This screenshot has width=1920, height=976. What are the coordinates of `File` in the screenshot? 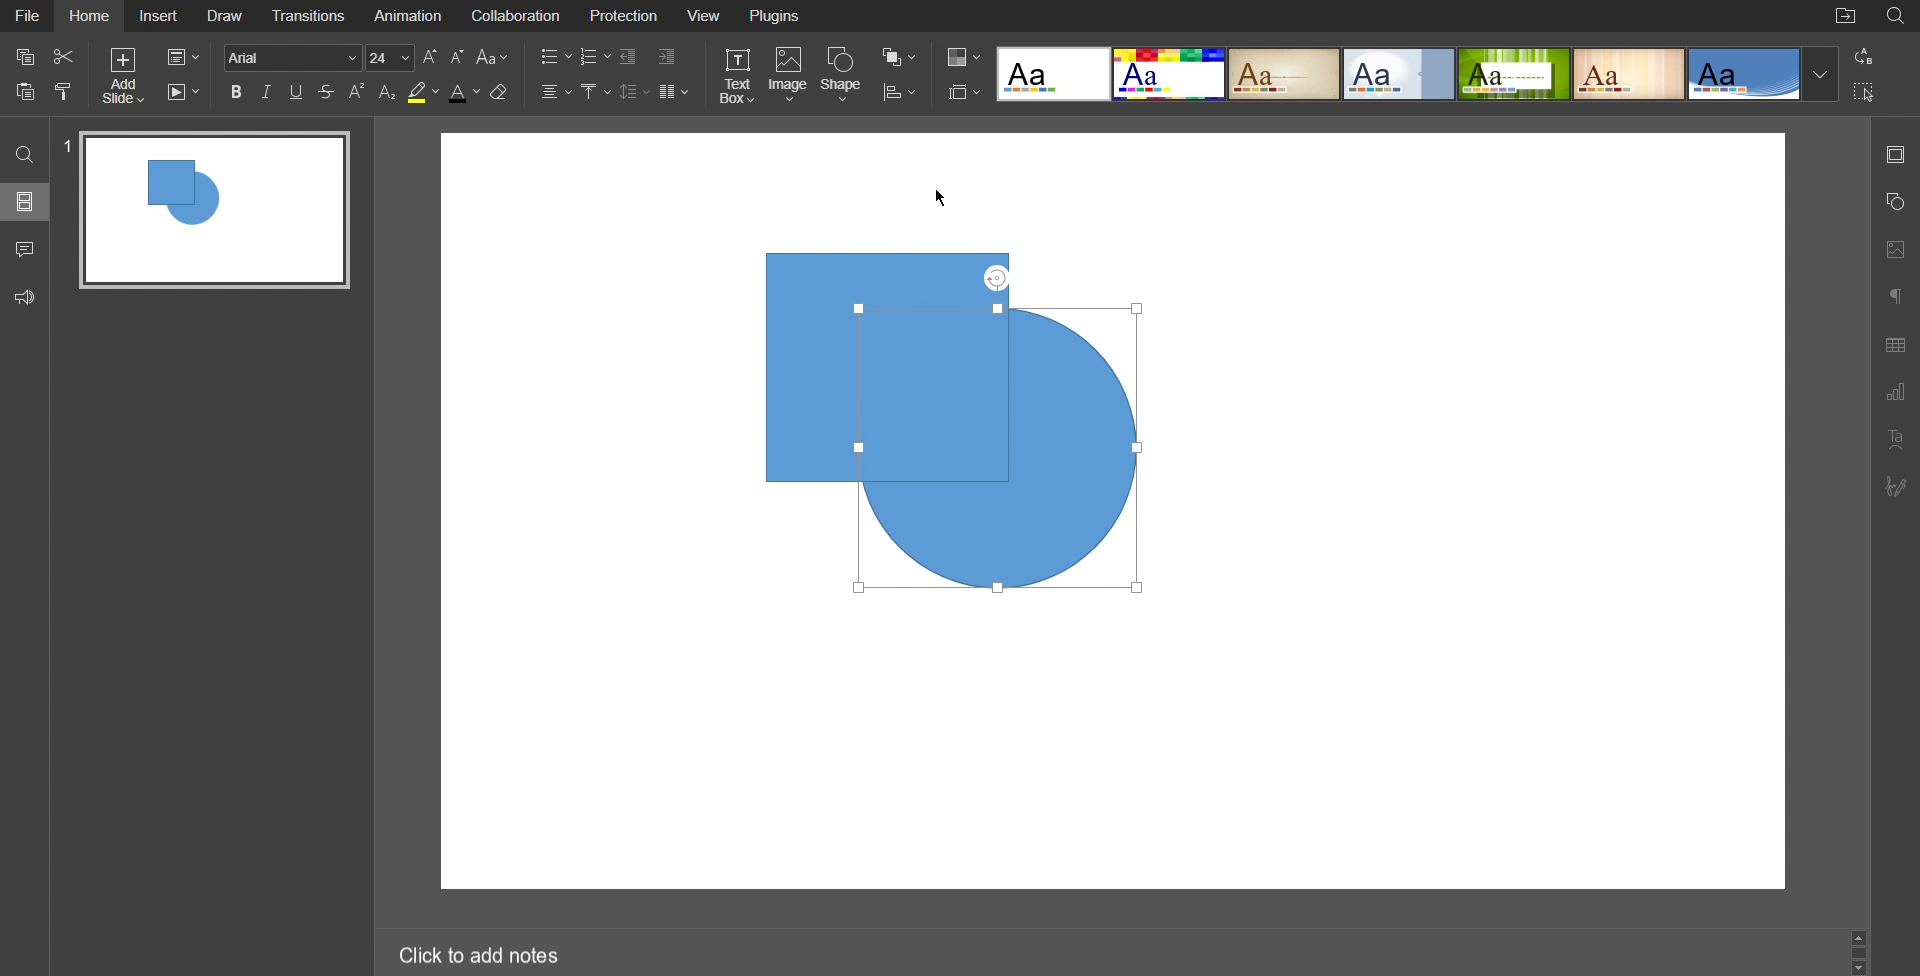 It's located at (26, 16).